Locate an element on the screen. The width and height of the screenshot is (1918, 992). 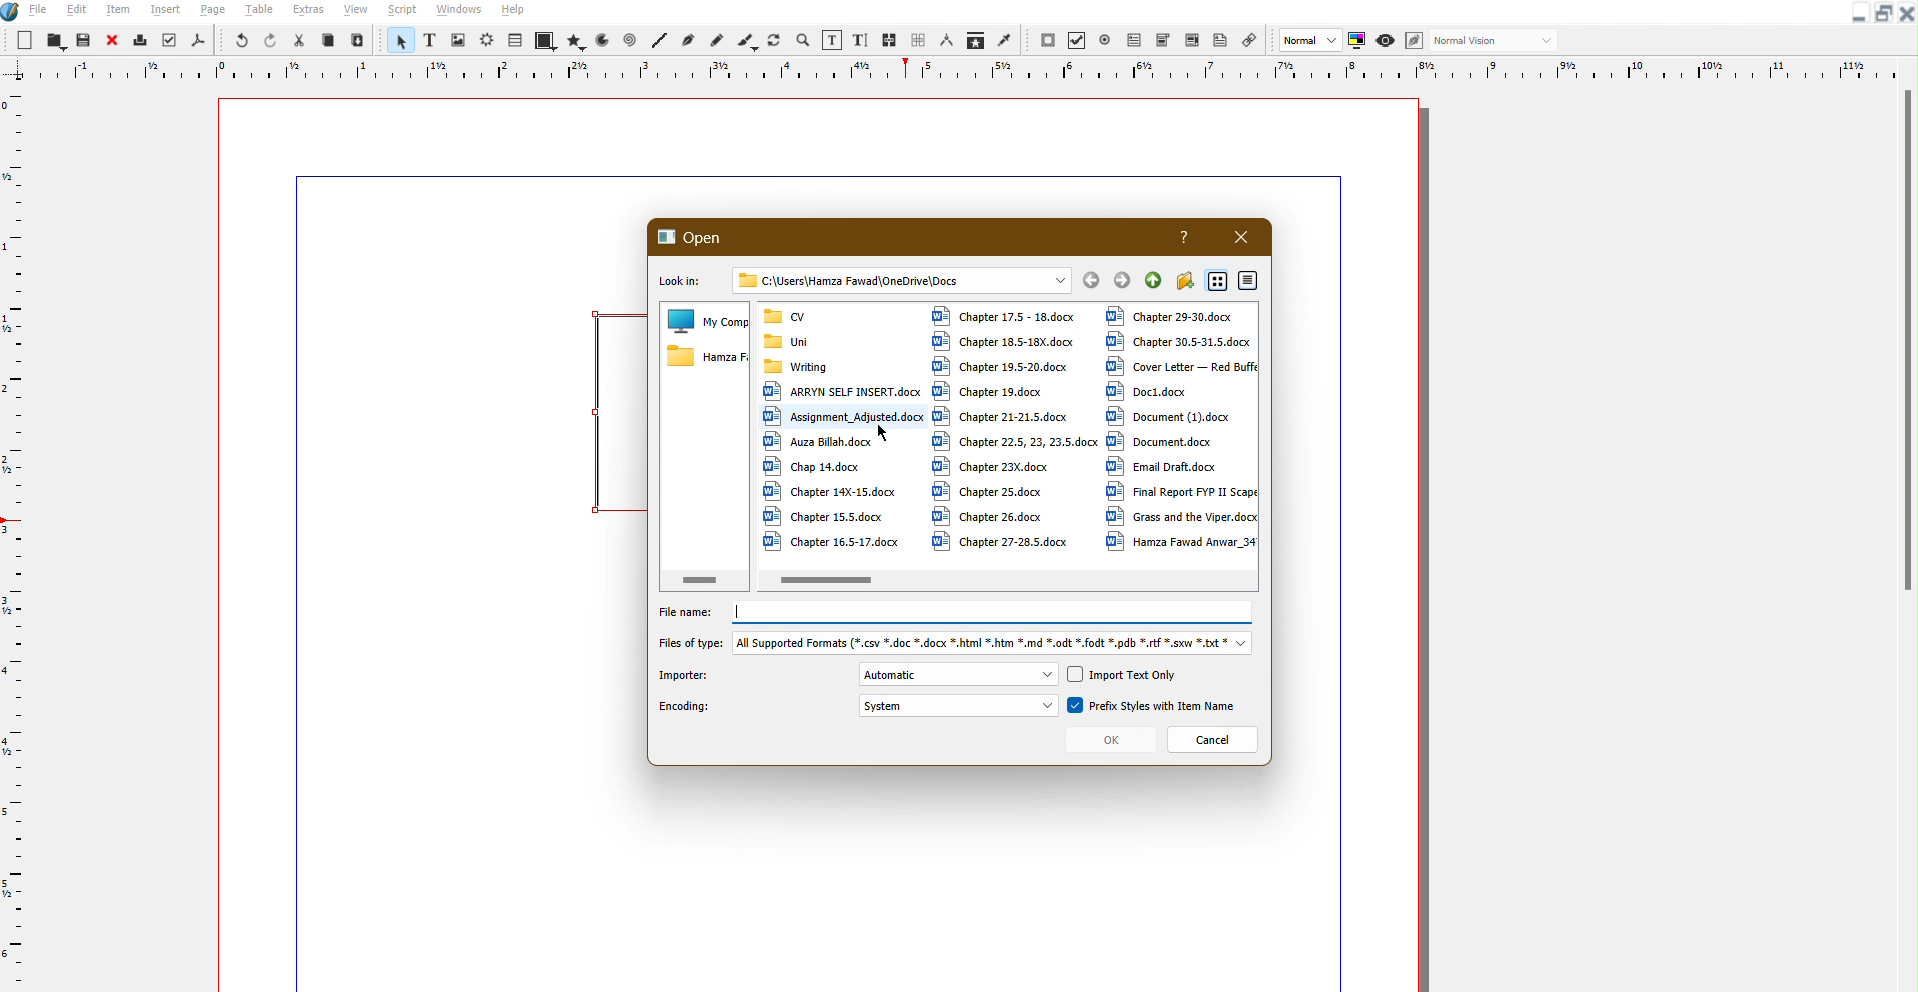
Text is located at coordinates (428, 40).